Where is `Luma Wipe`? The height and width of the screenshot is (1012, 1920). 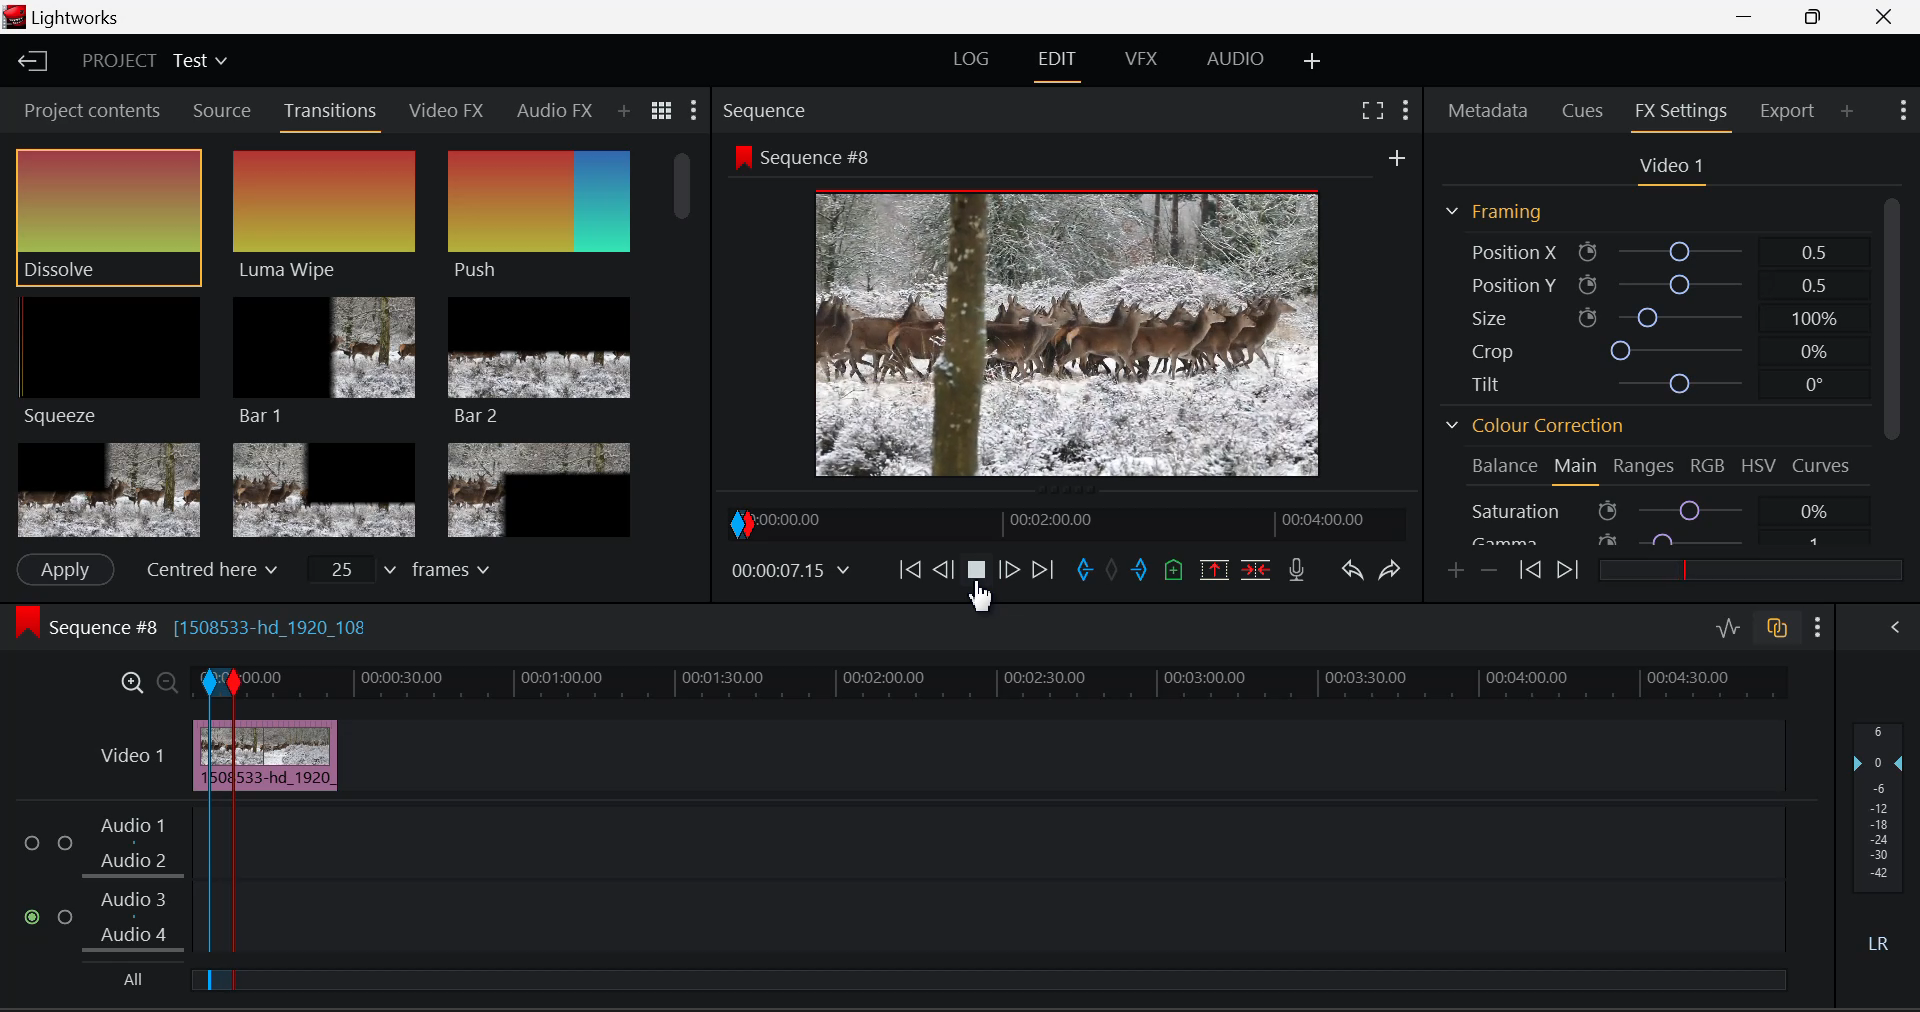 Luma Wipe is located at coordinates (325, 216).